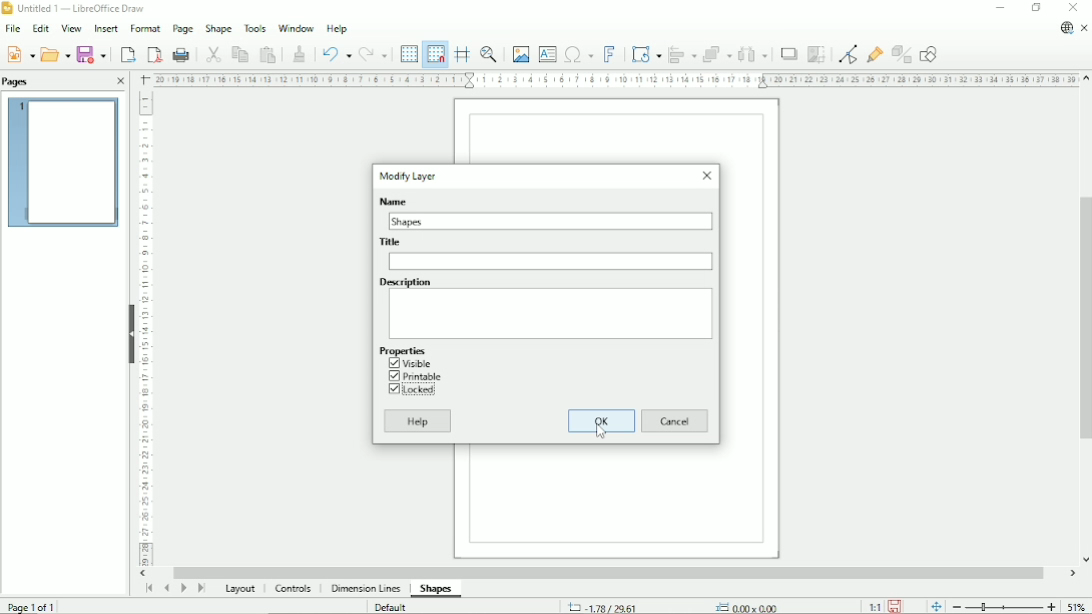 The image size is (1092, 614). Describe the element at coordinates (62, 164) in the screenshot. I see `Preview` at that location.